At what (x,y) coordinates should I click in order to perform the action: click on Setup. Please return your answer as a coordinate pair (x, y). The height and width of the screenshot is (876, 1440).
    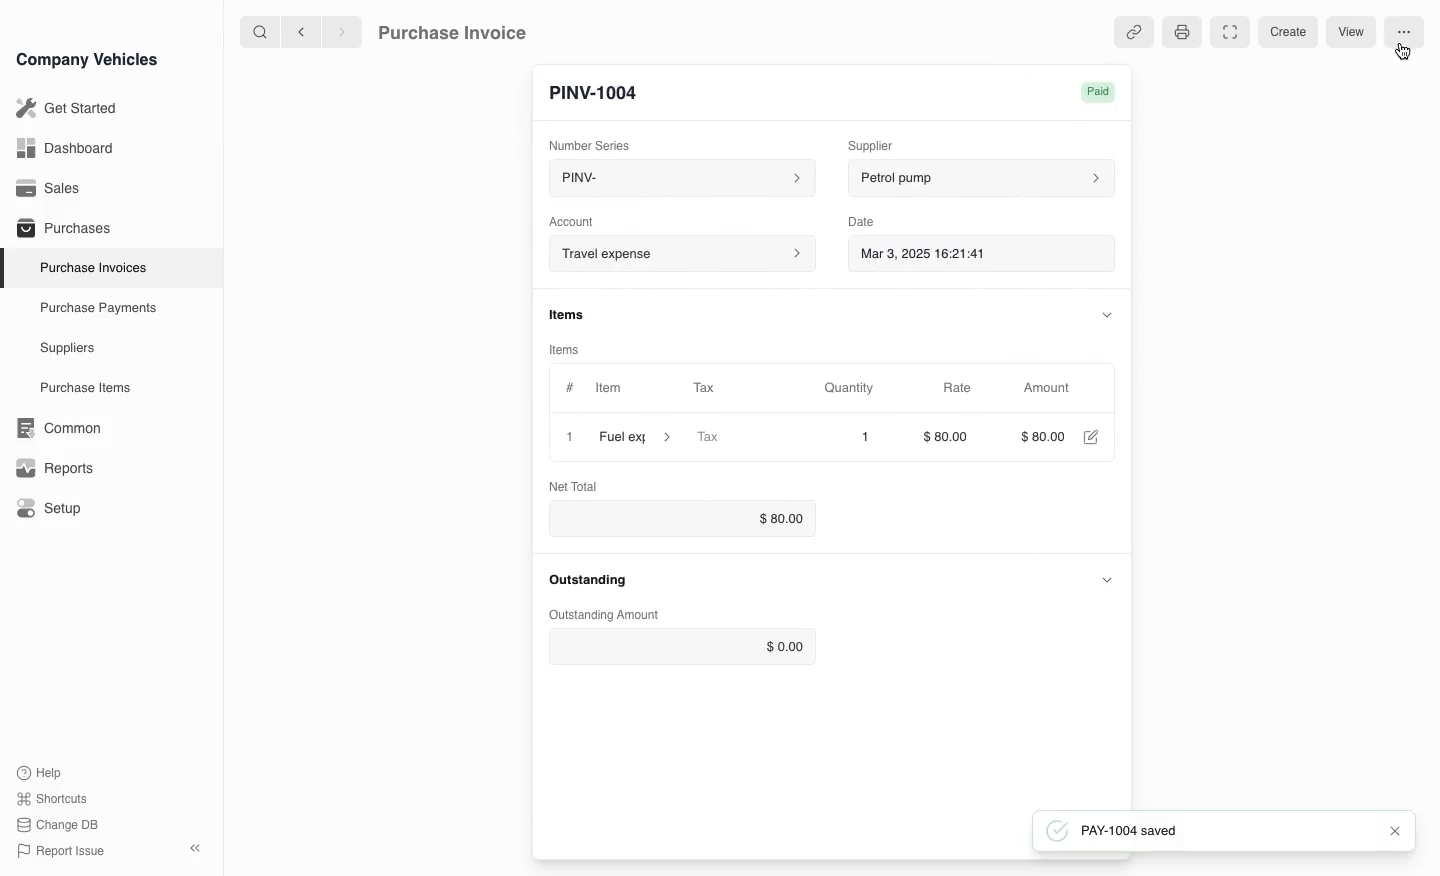
    Looking at the image, I should click on (53, 509).